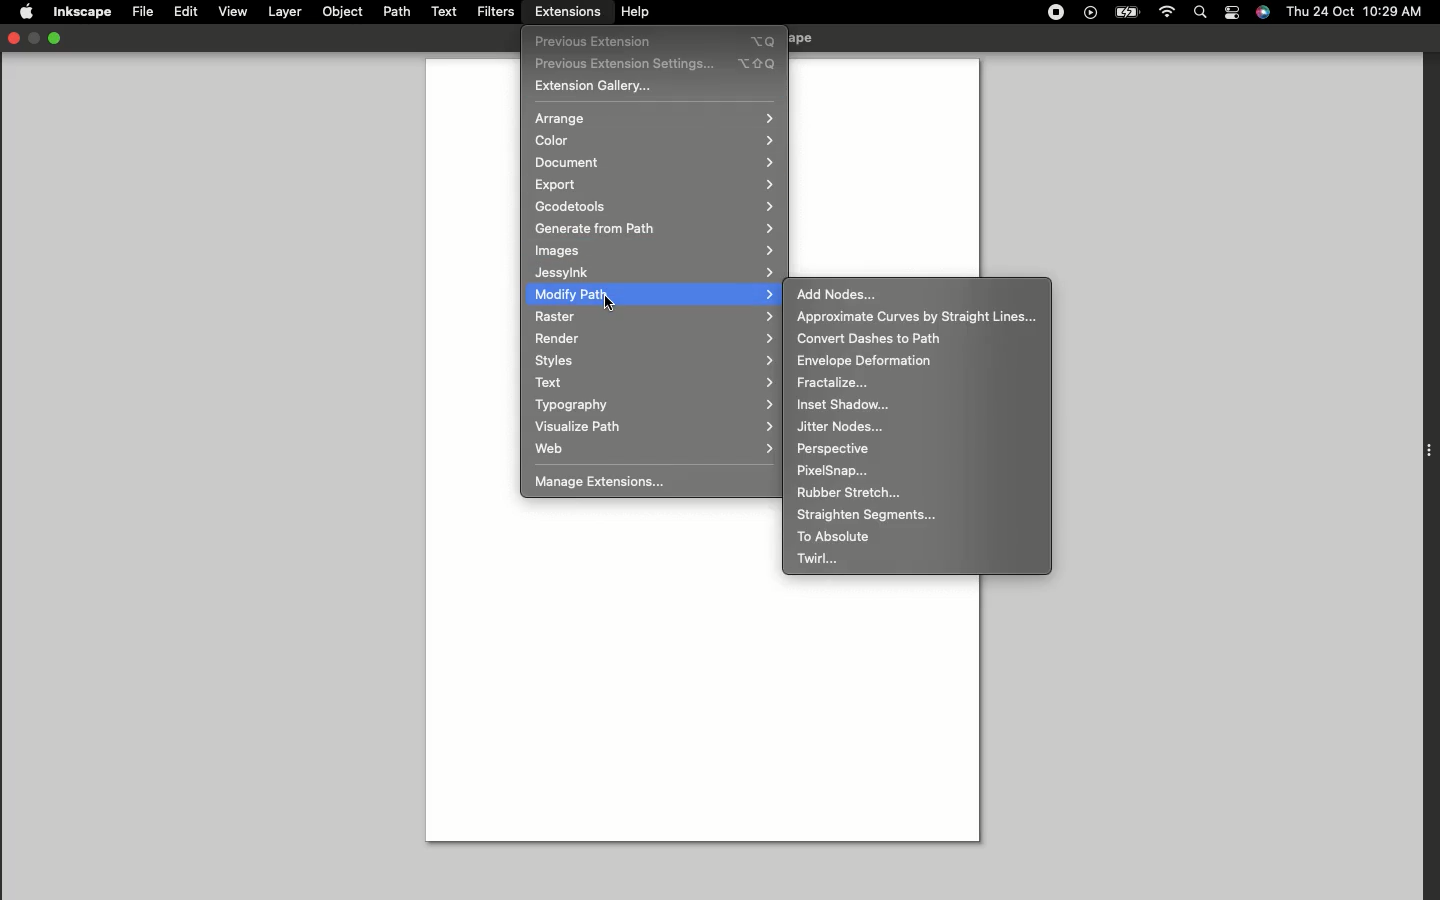 This screenshot has height=900, width=1440. Describe the element at coordinates (834, 470) in the screenshot. I see `PixelSnap` at that location.